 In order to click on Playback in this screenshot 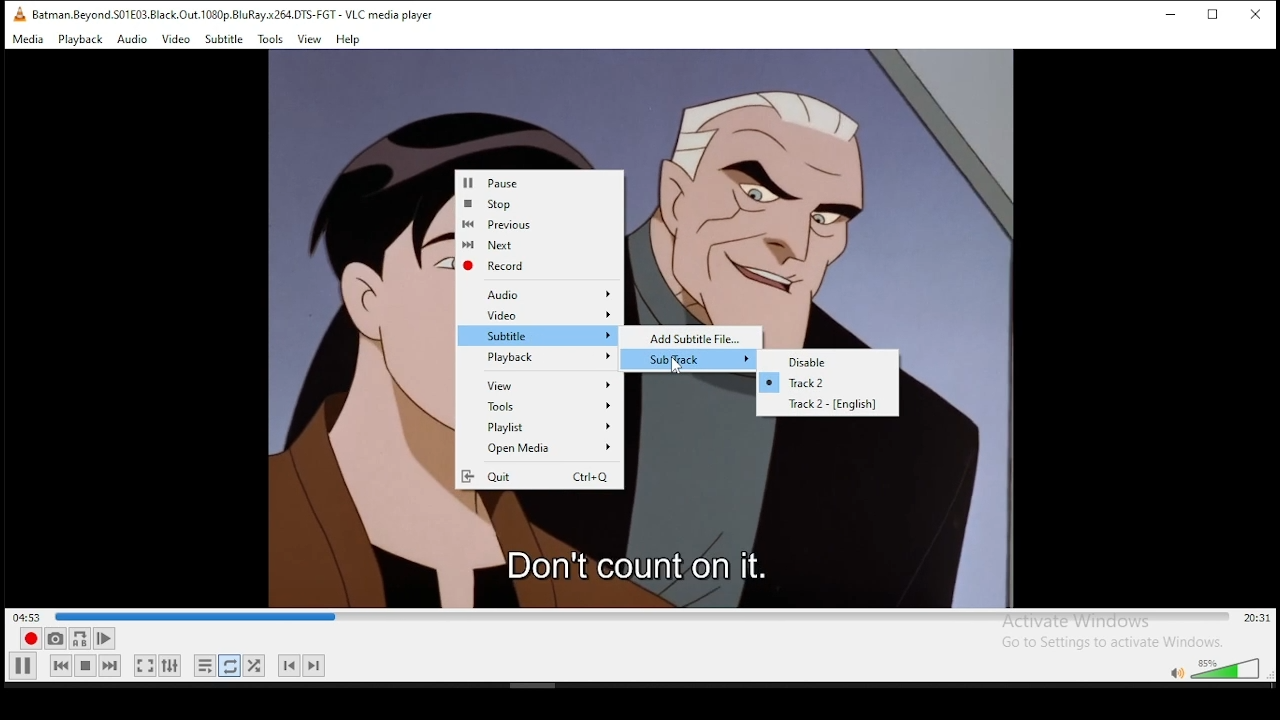, I will do `click(81, 40)`.